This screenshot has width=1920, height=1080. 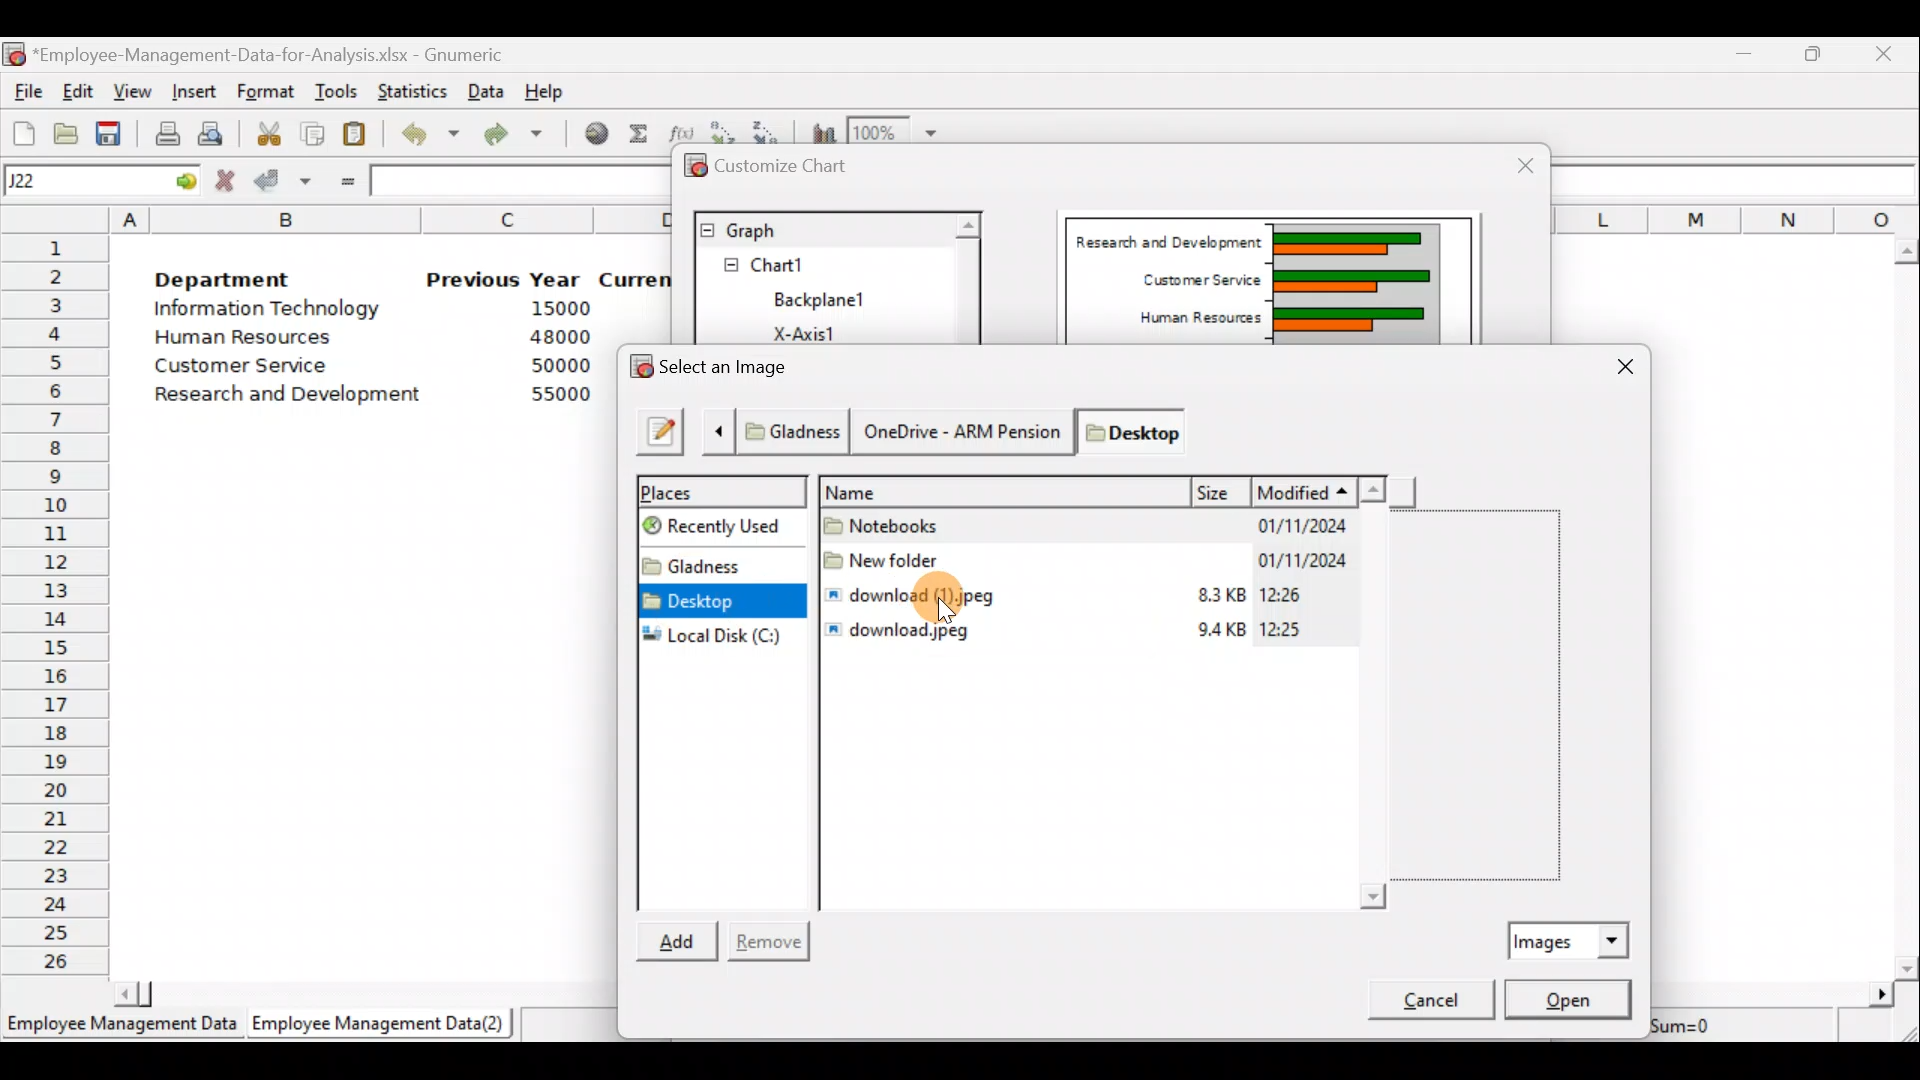 I want to click on Sort in Ascending order, so click(x=724, y=129).